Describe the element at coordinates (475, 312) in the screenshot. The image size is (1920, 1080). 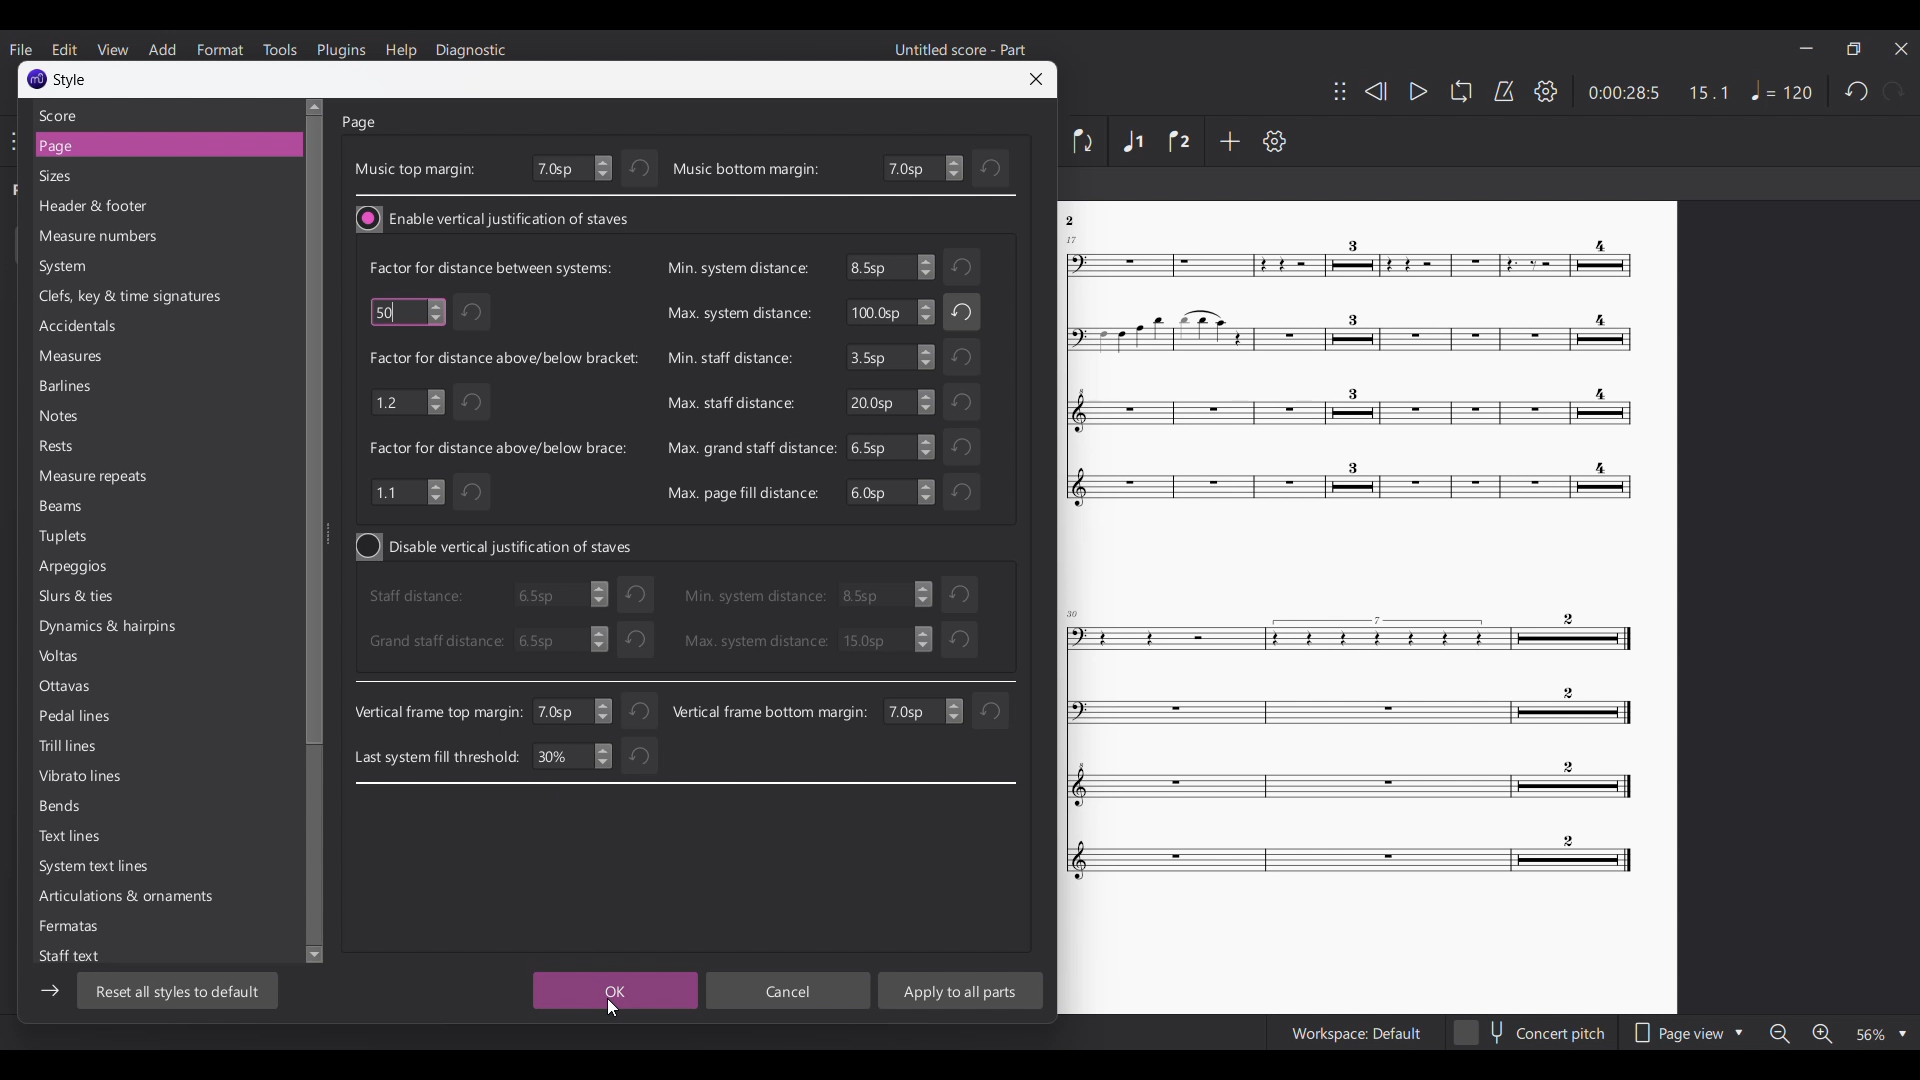
I see `Undo` at that location.